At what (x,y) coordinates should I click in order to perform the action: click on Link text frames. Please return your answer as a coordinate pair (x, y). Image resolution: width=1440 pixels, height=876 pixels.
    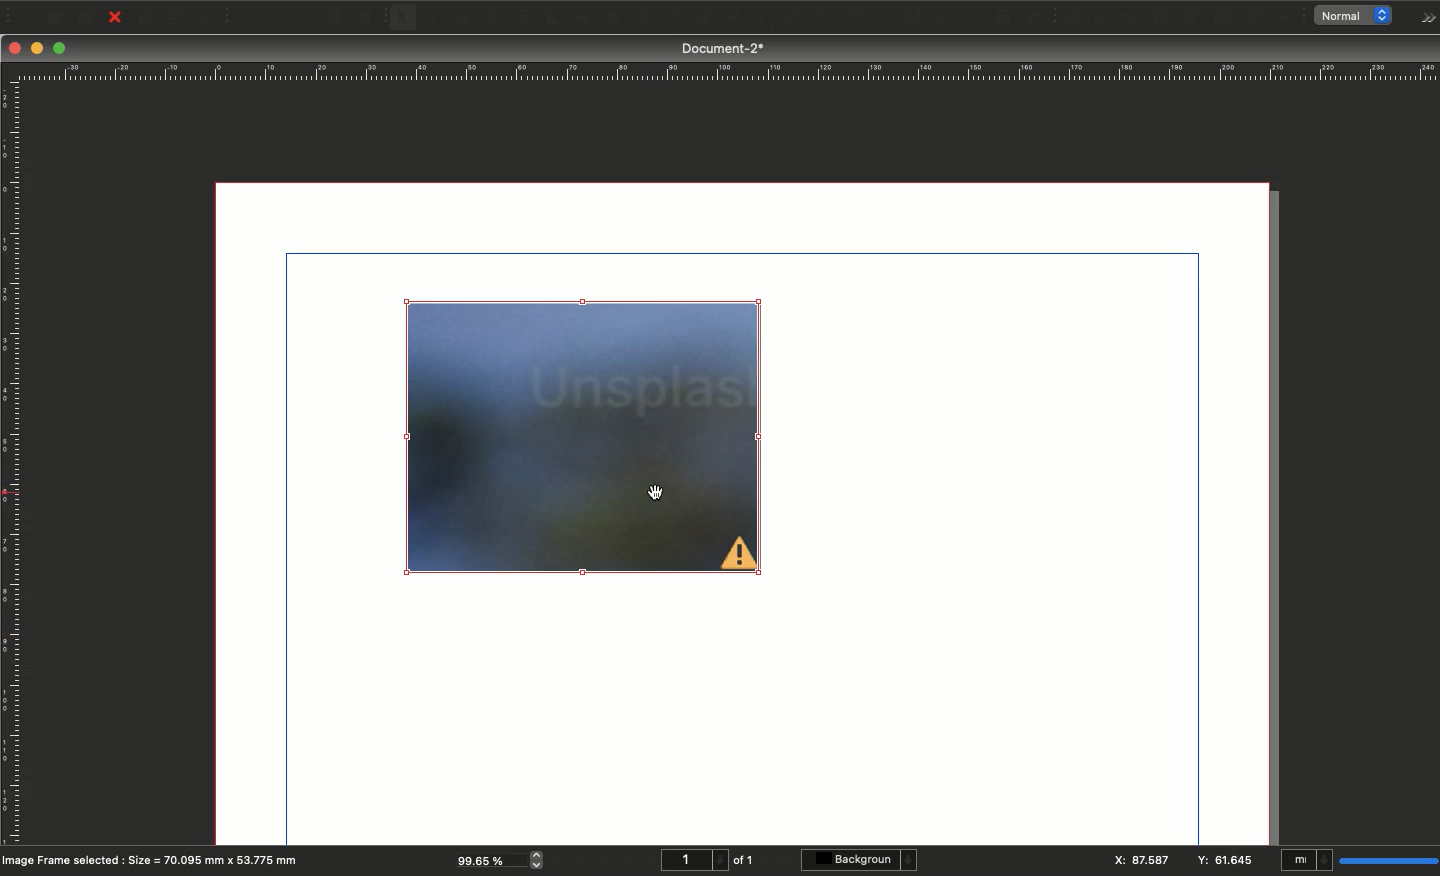
    Looking at the image, I should click on (905, 17).